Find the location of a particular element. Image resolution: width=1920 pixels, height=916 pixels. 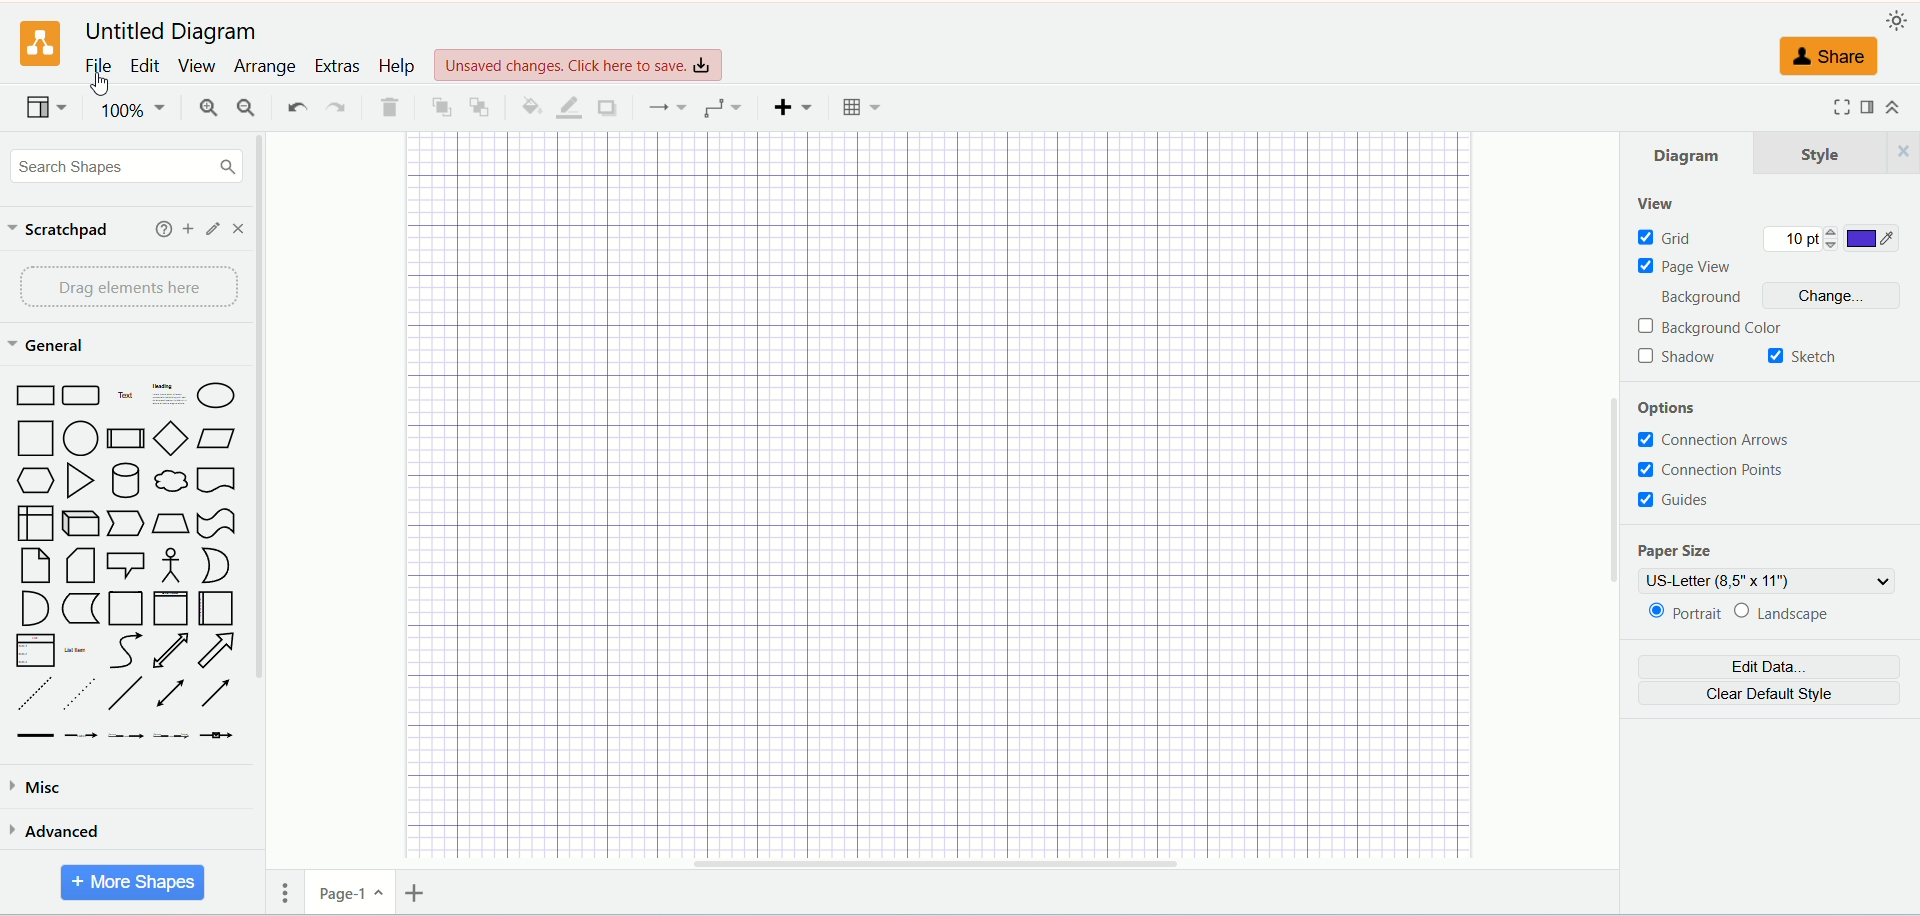

Step is located at coordinates (126, 524).